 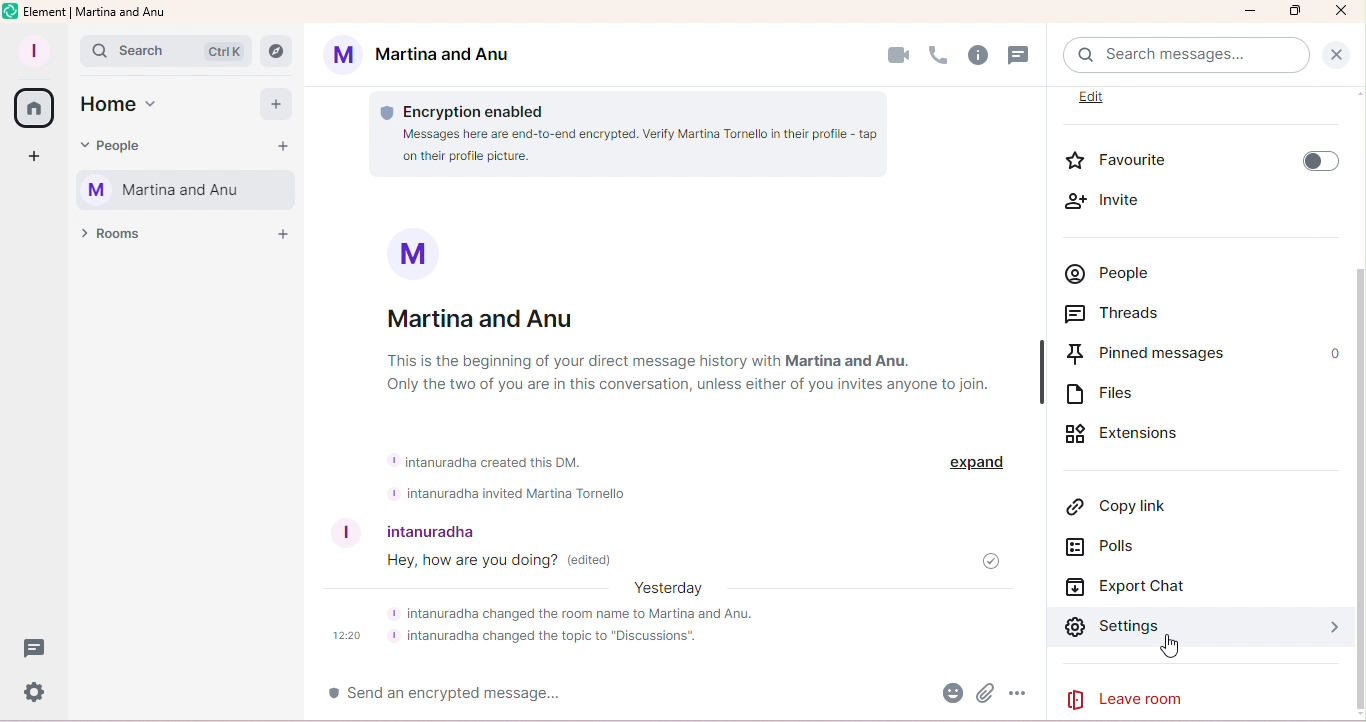 What do you see at coordinates (948, 695) in the screenshot?
I see `Emojis` at bounding box center [948, 695].